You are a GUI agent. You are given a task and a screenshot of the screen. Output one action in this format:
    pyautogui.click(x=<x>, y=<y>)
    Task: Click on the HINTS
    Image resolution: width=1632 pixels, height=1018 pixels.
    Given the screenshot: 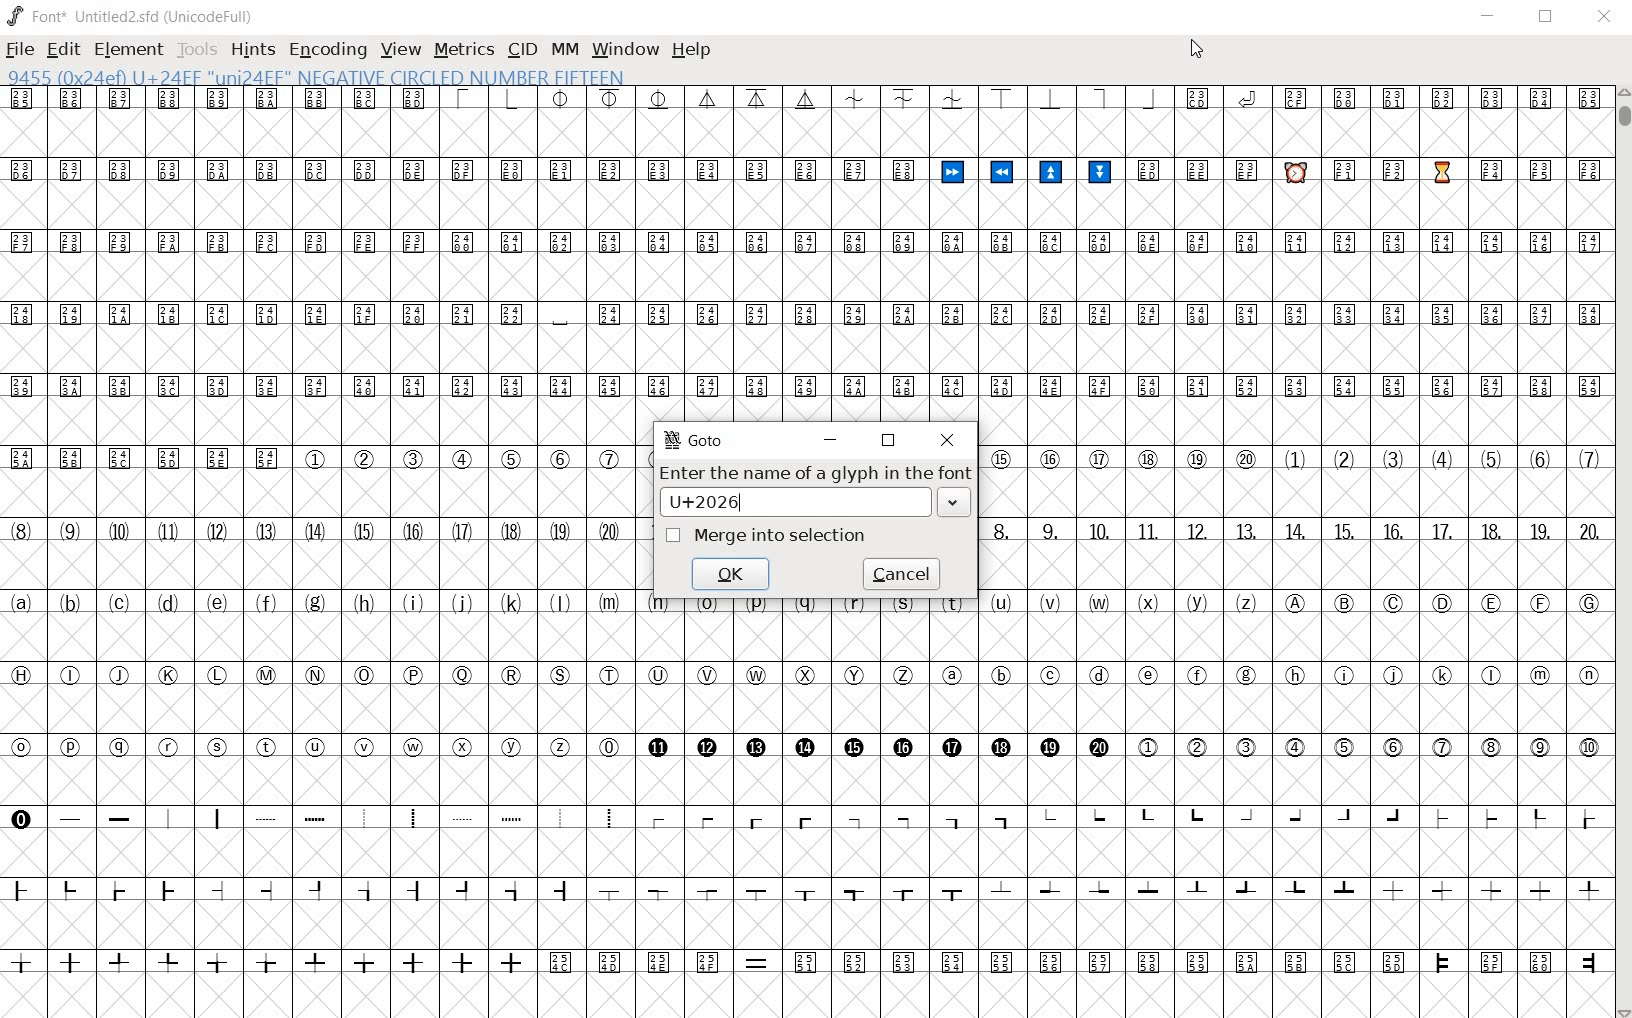 What is the action you would take?
    pyautogui.click(x=251, y=52)
    